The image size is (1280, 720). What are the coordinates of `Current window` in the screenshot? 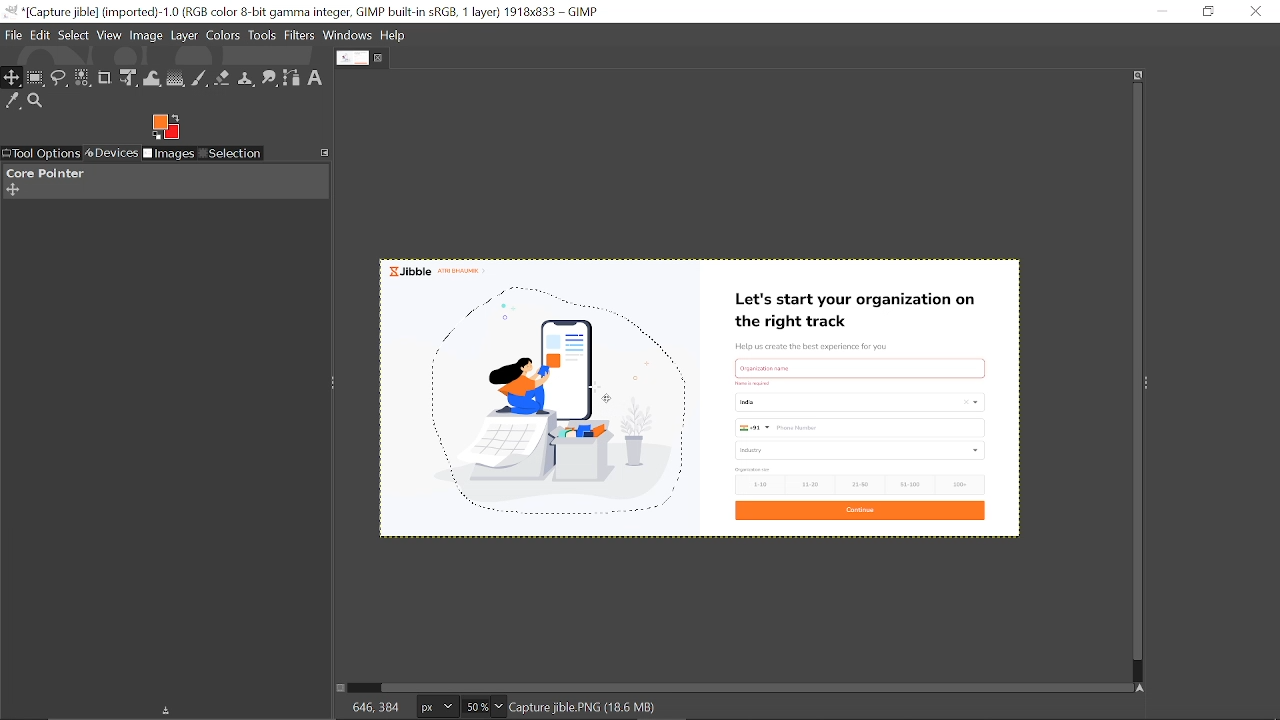 It's located at (305, 12).